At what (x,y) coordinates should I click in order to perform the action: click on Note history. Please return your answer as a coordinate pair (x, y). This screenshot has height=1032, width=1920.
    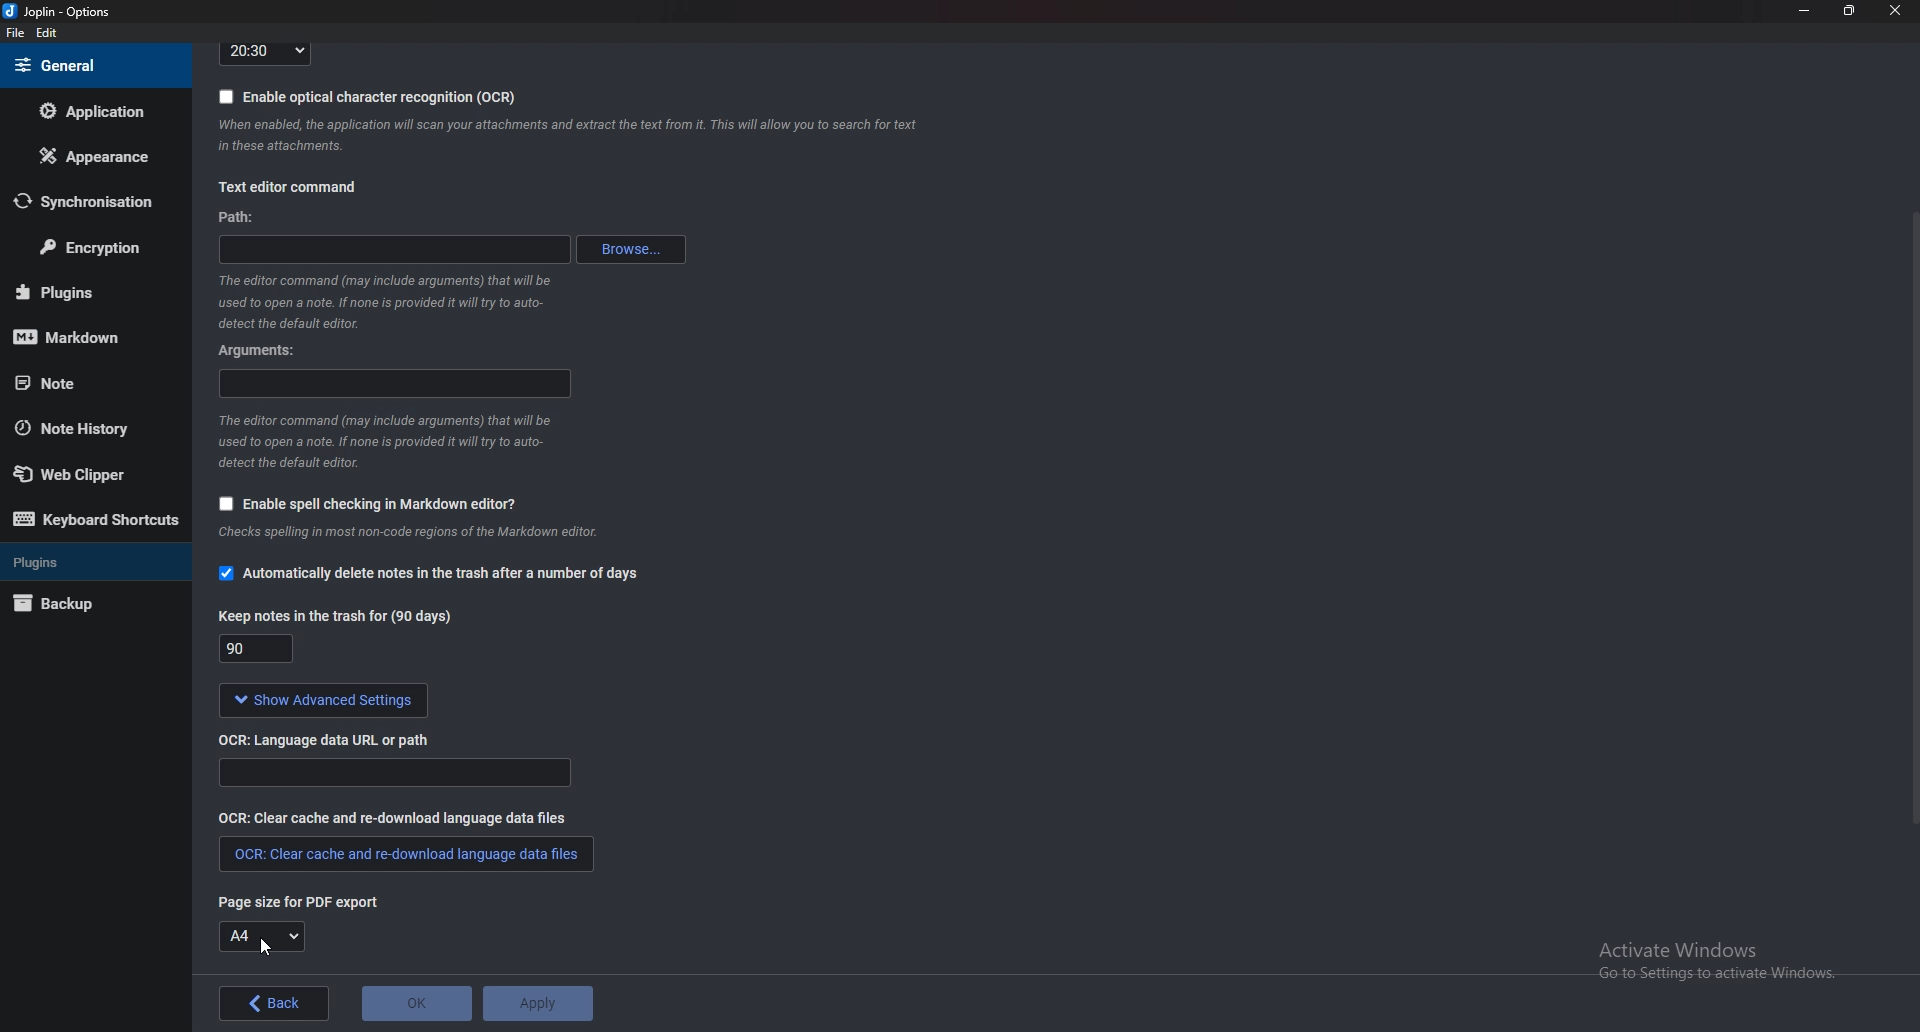
    Looking at the image, I should click on (82, 429).